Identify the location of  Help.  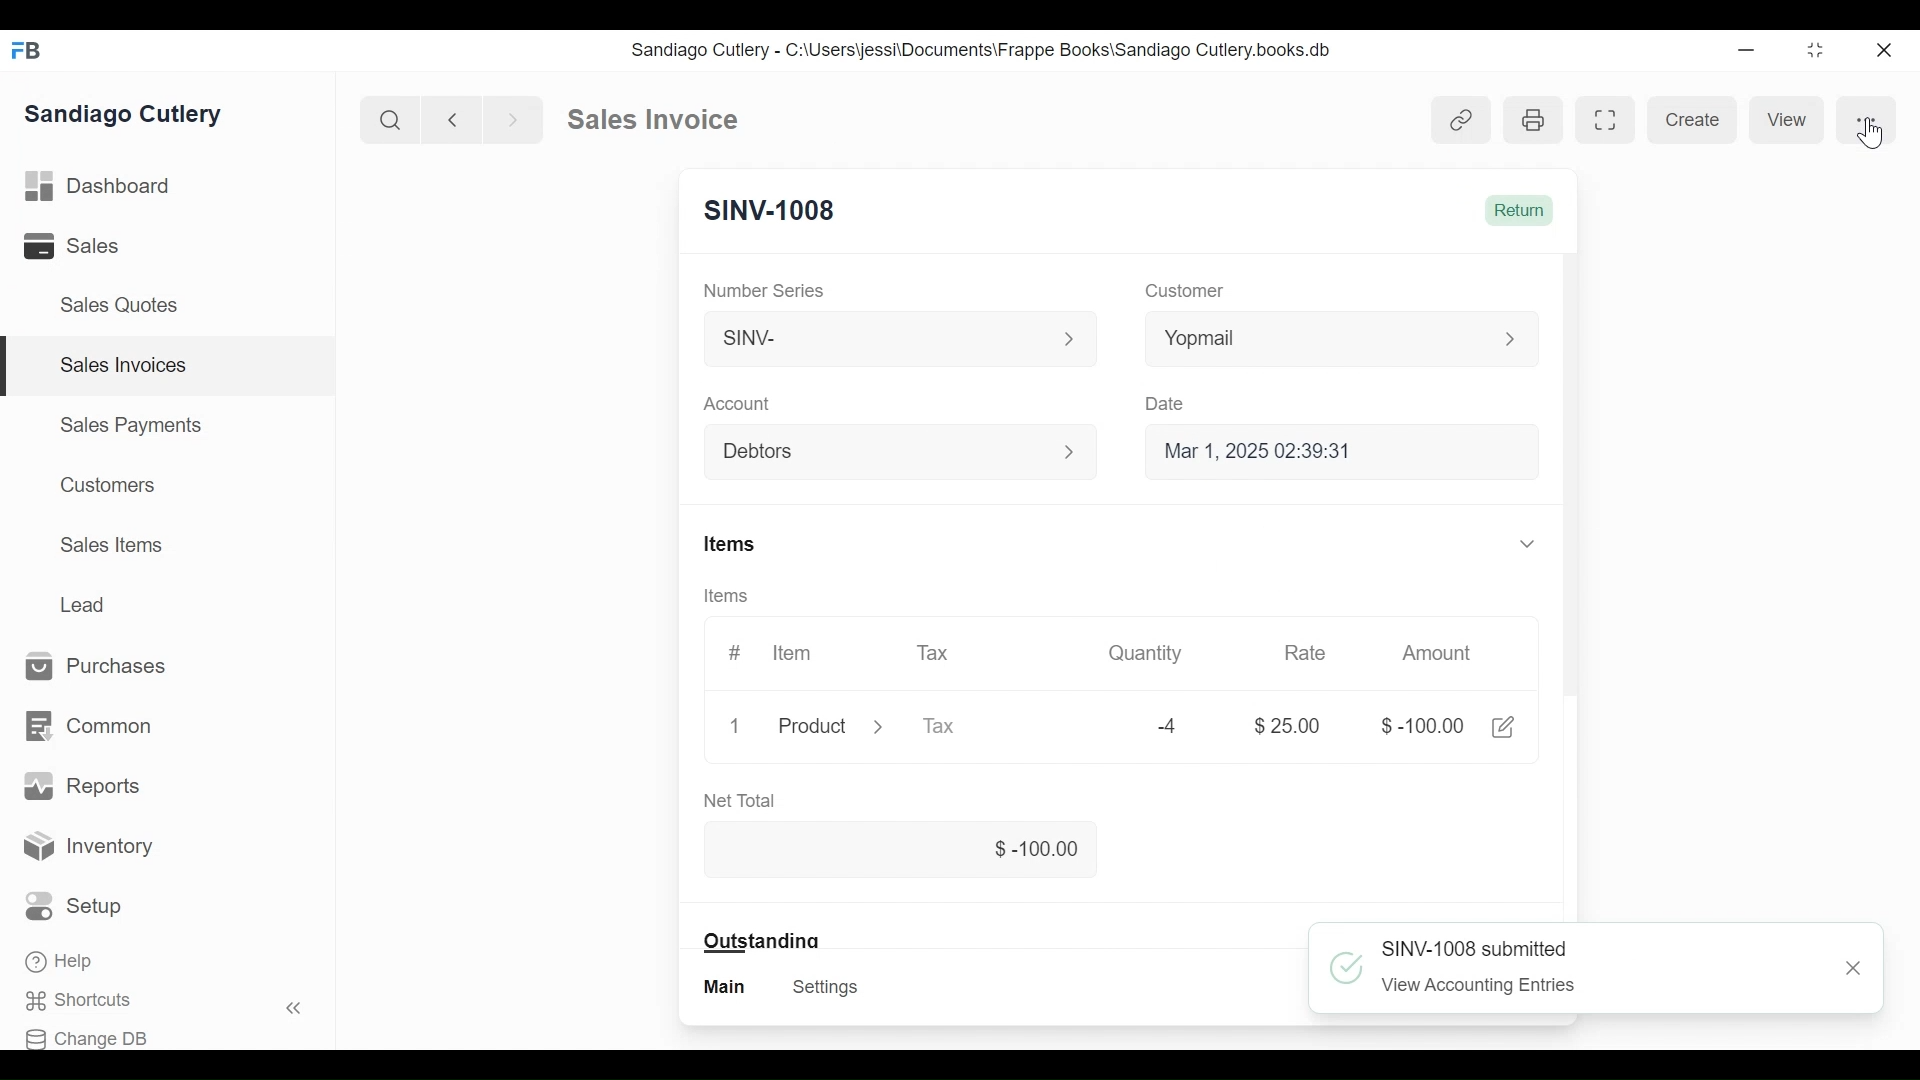
(59, 961).